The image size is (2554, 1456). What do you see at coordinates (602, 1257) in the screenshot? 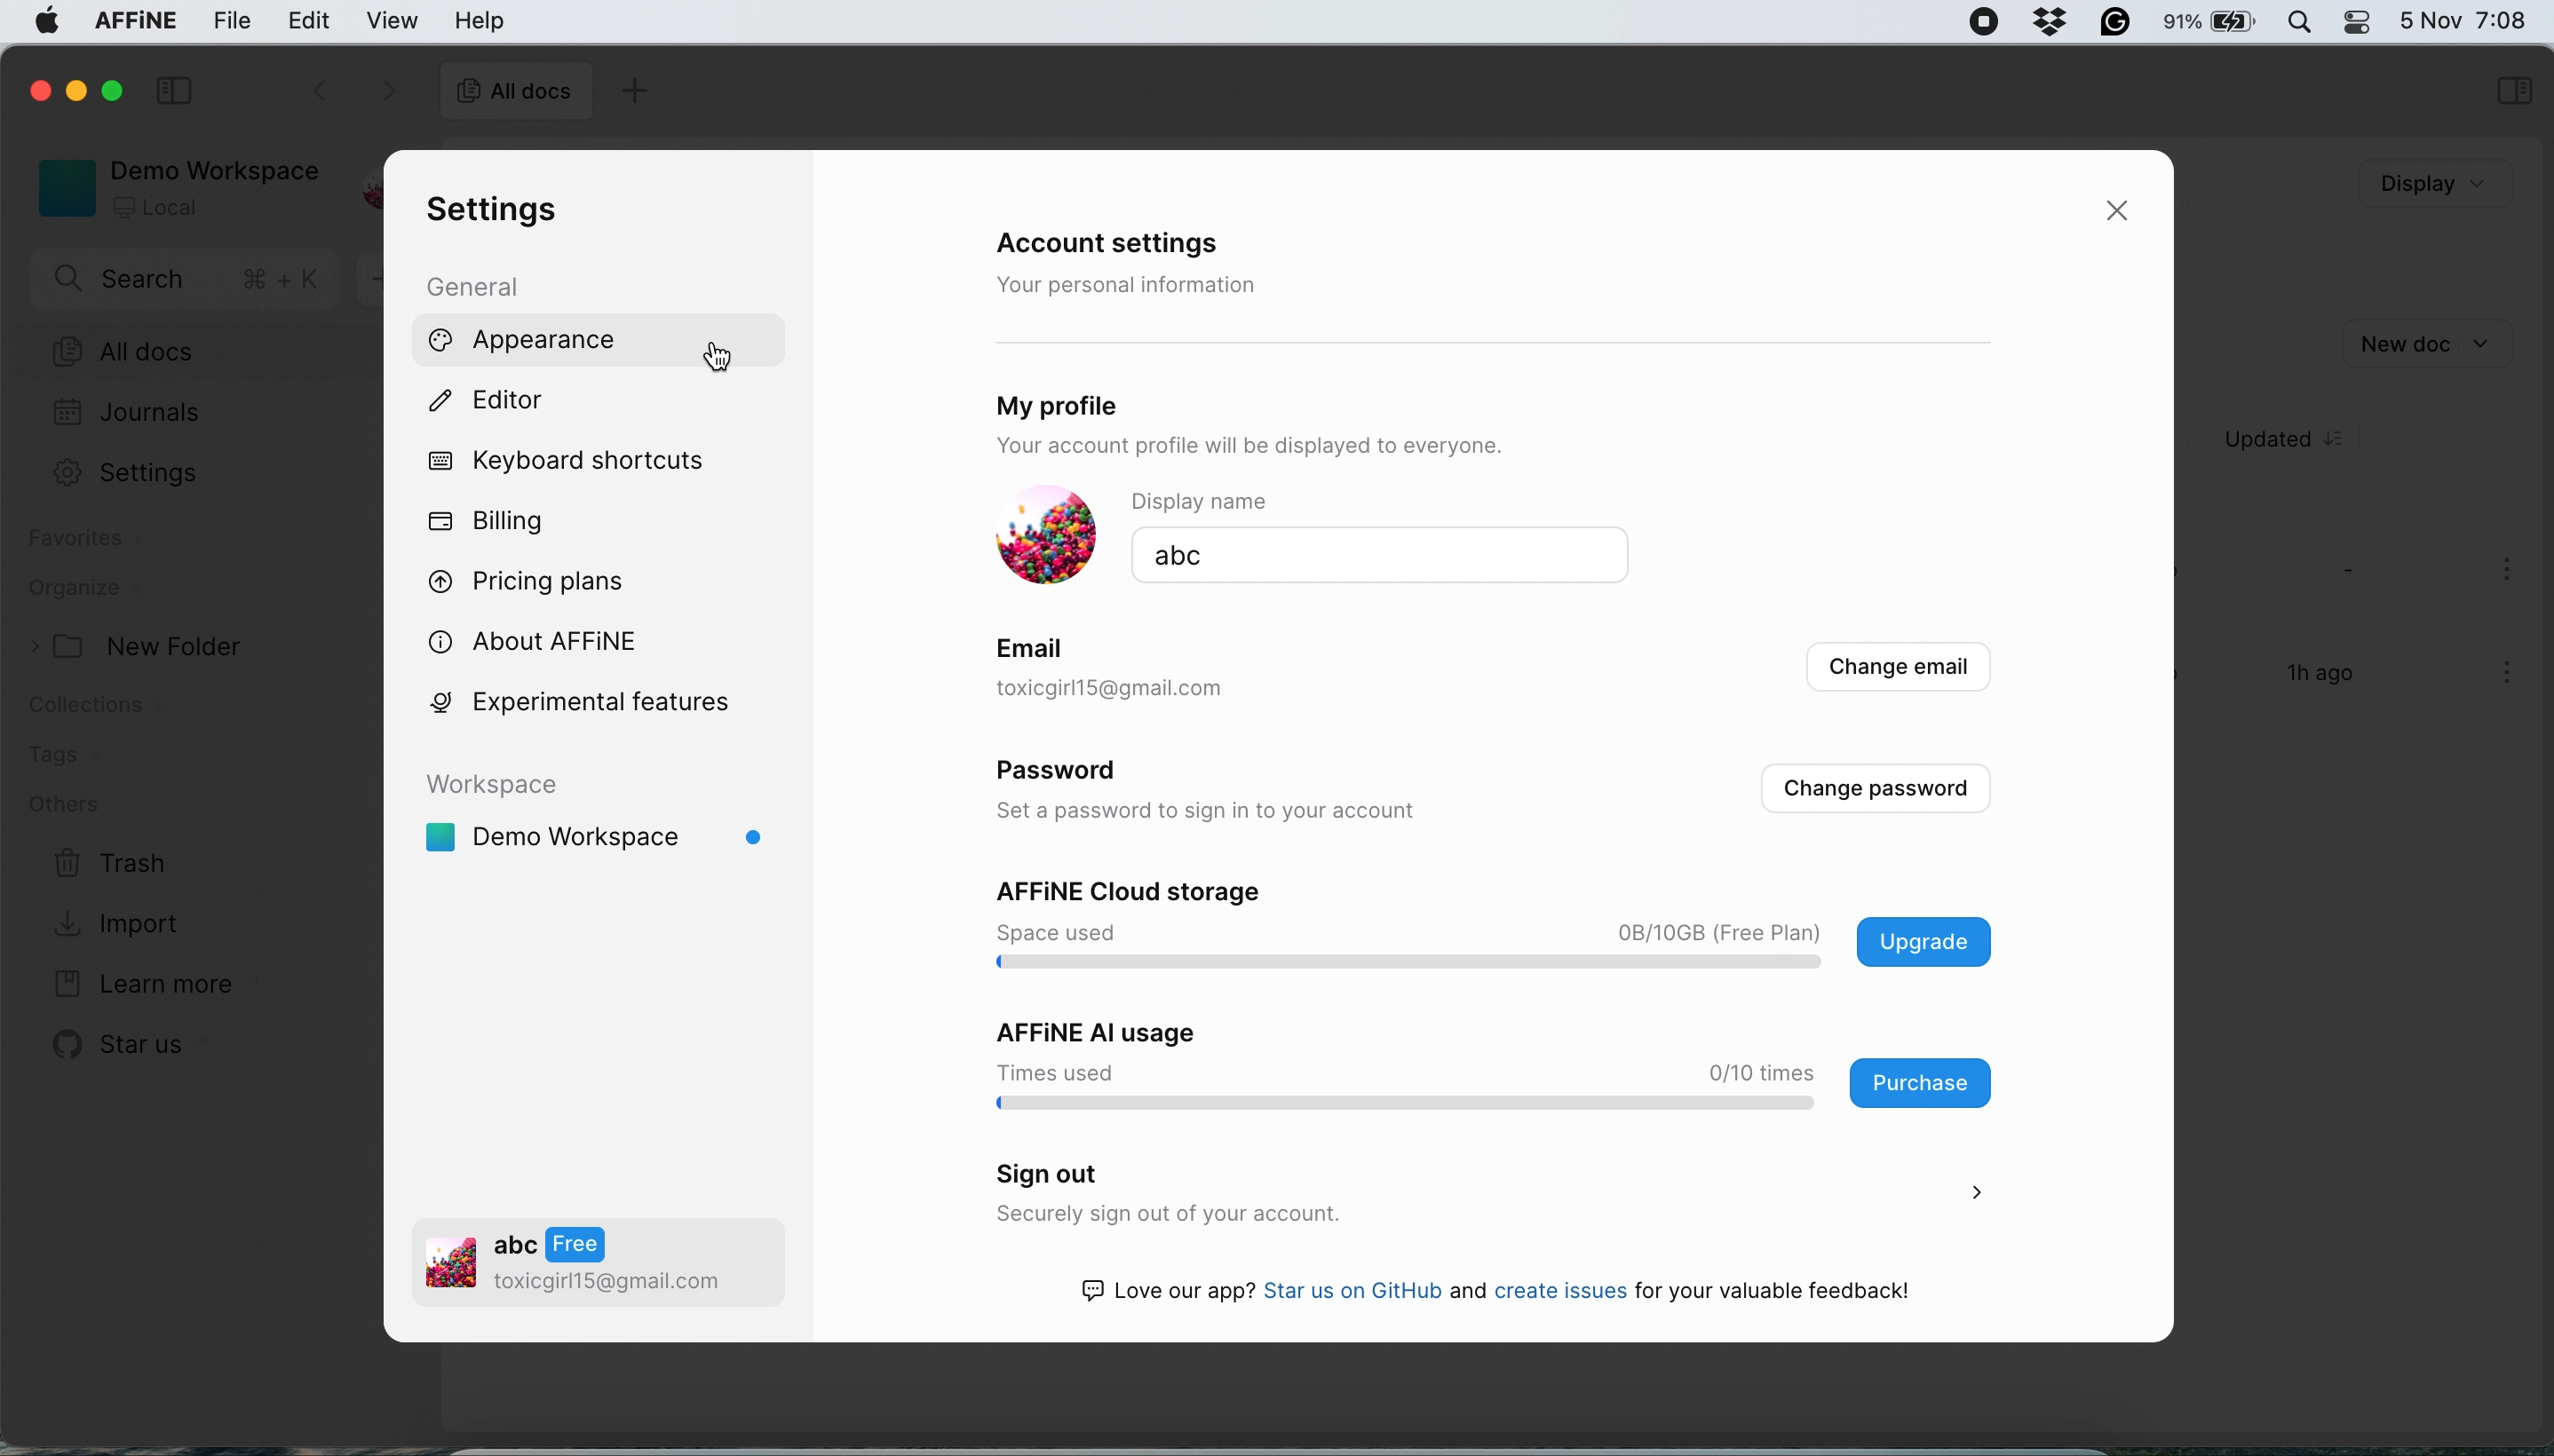
I see `profile details` at bounding box center [602, 1257].